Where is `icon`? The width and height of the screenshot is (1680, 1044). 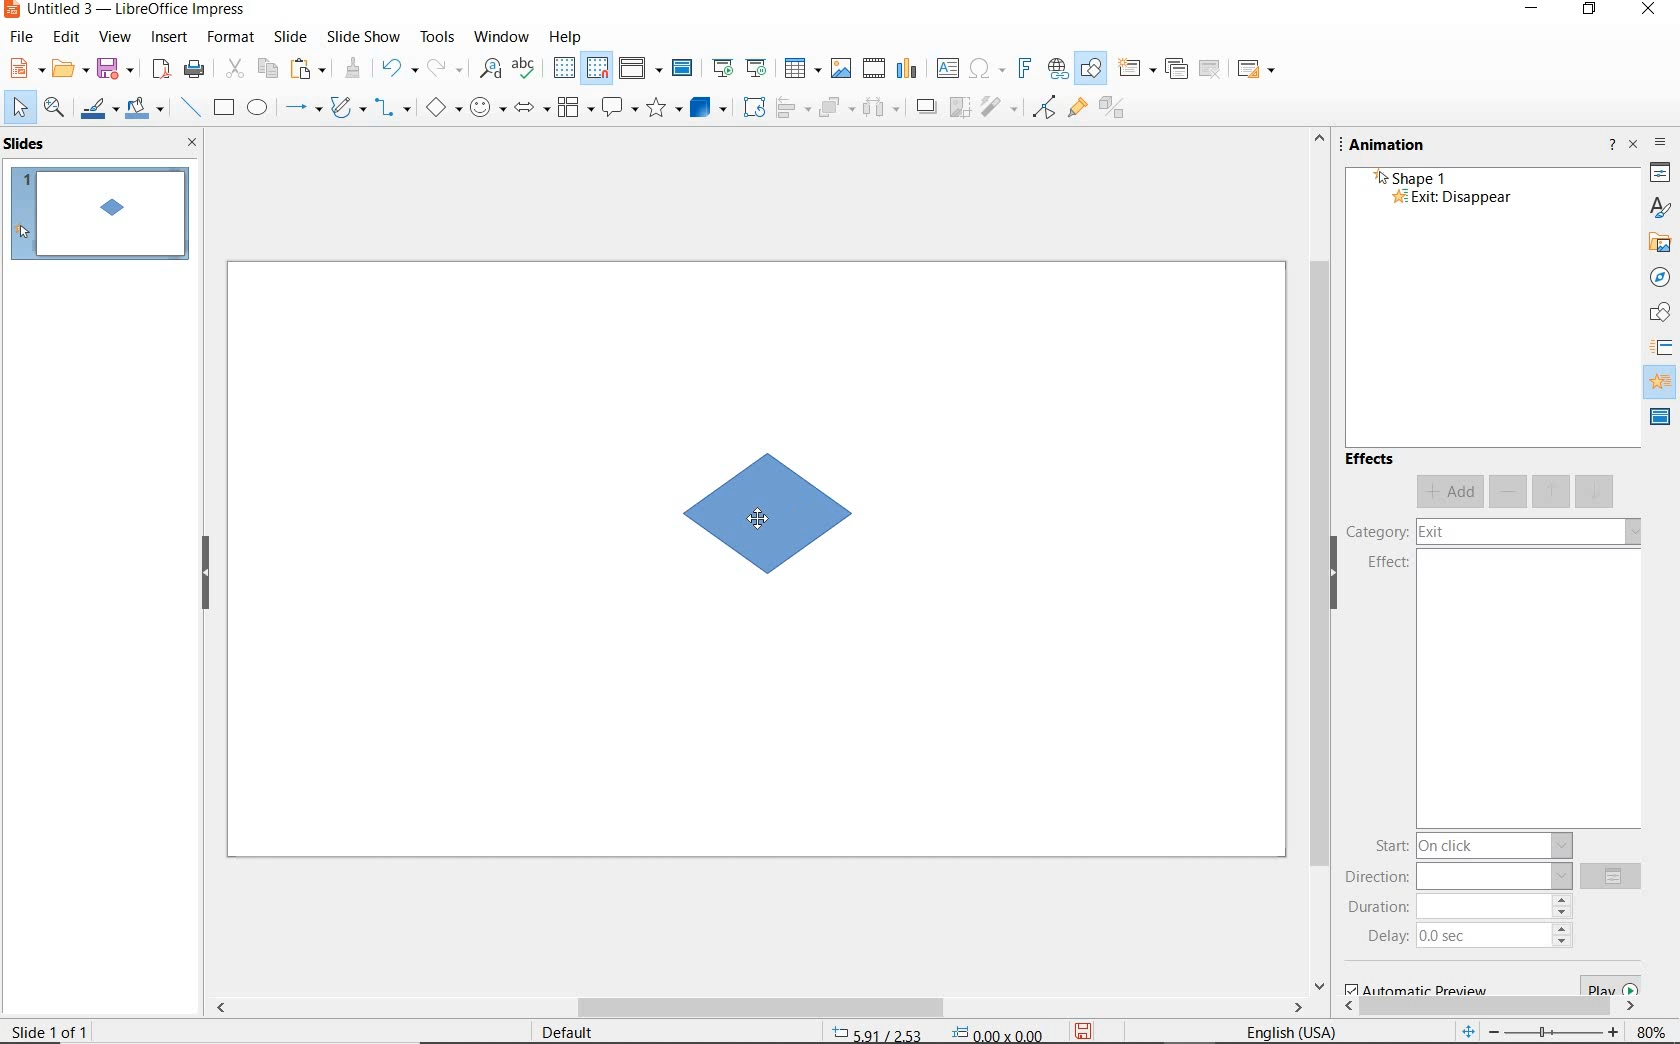 icon is located at coordinates (1661, 348).